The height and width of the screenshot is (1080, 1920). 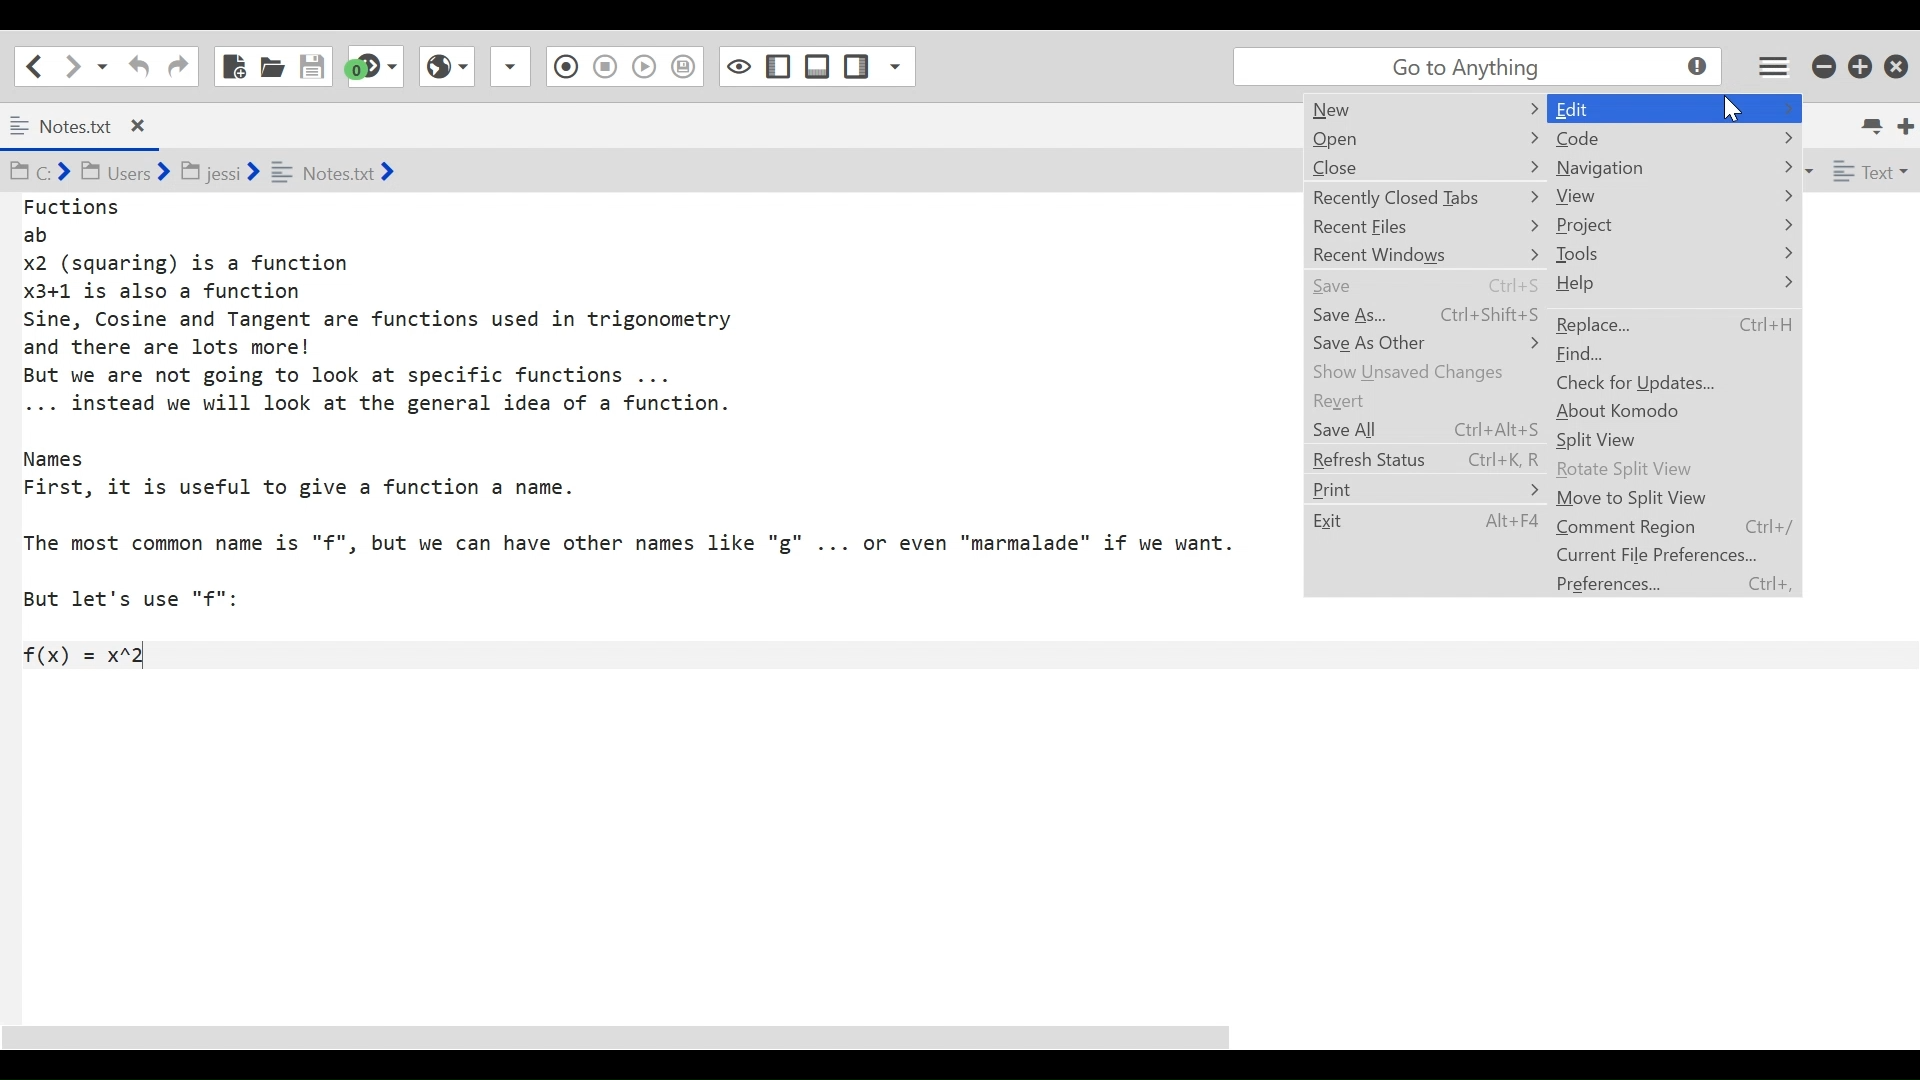 I want to click on go to anything, so click(x=1482, y=67).